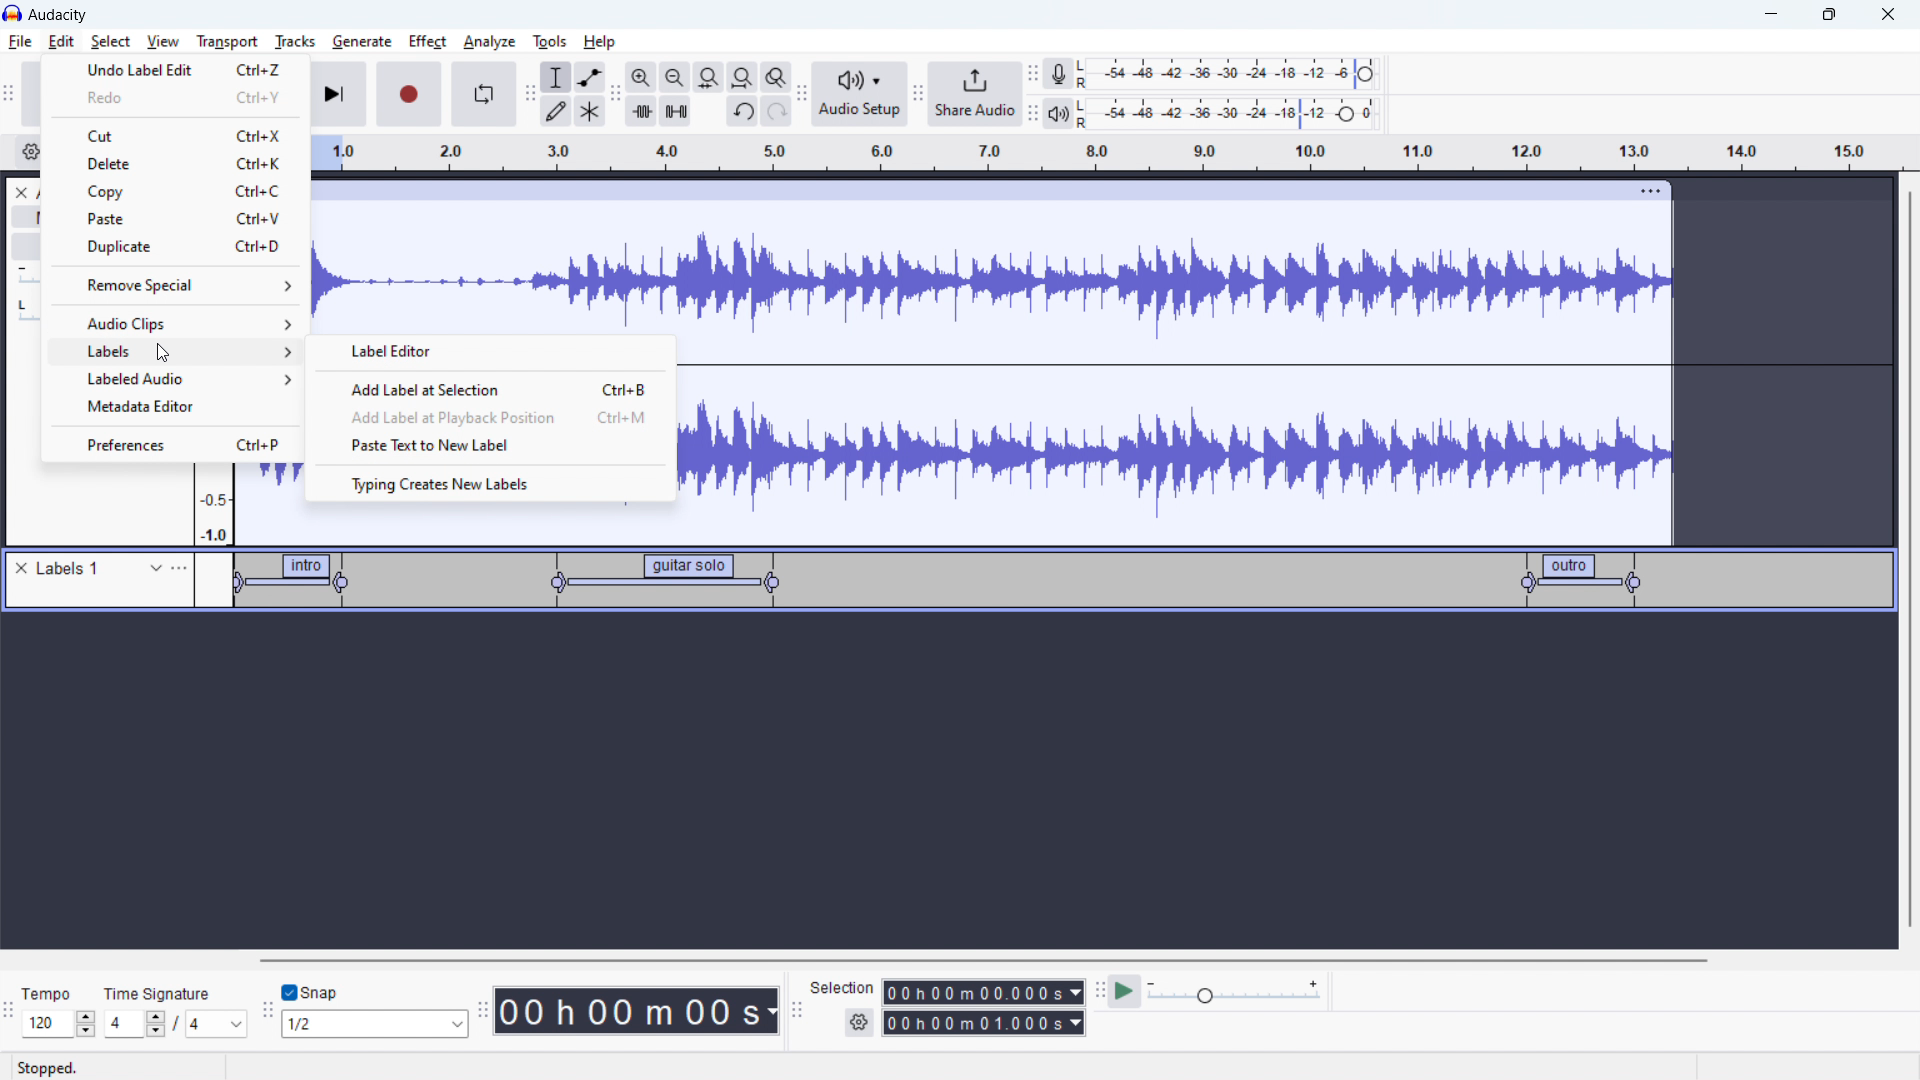 This screenshot has height=1080, width=1920. Describe the element at coordinates (12, 1016) in the screenshot. I see `time signature toolbar` at that location.